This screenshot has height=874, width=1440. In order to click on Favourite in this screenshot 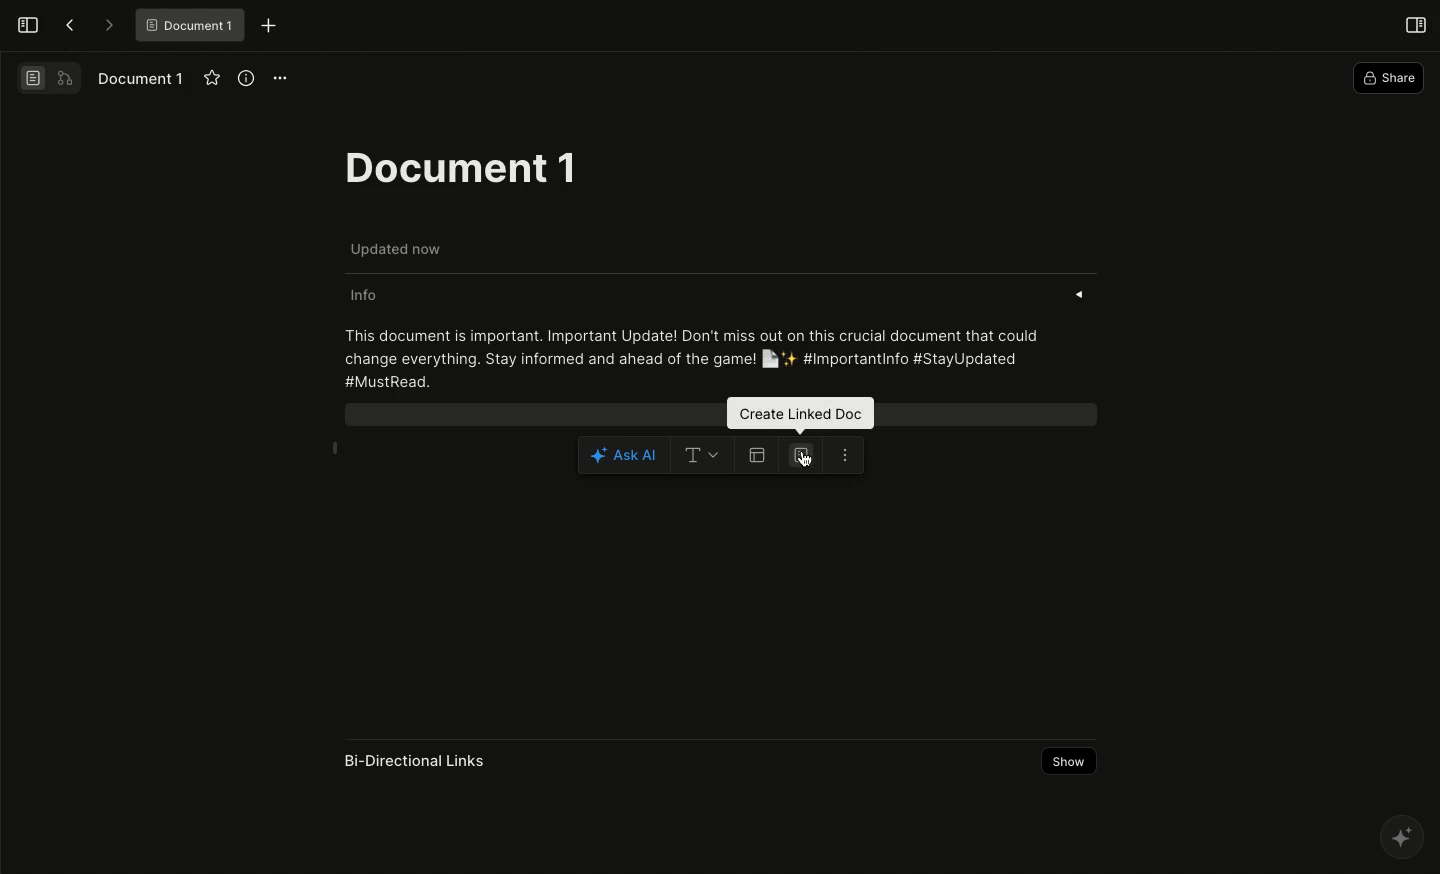, I will do `click(211, 78)`.